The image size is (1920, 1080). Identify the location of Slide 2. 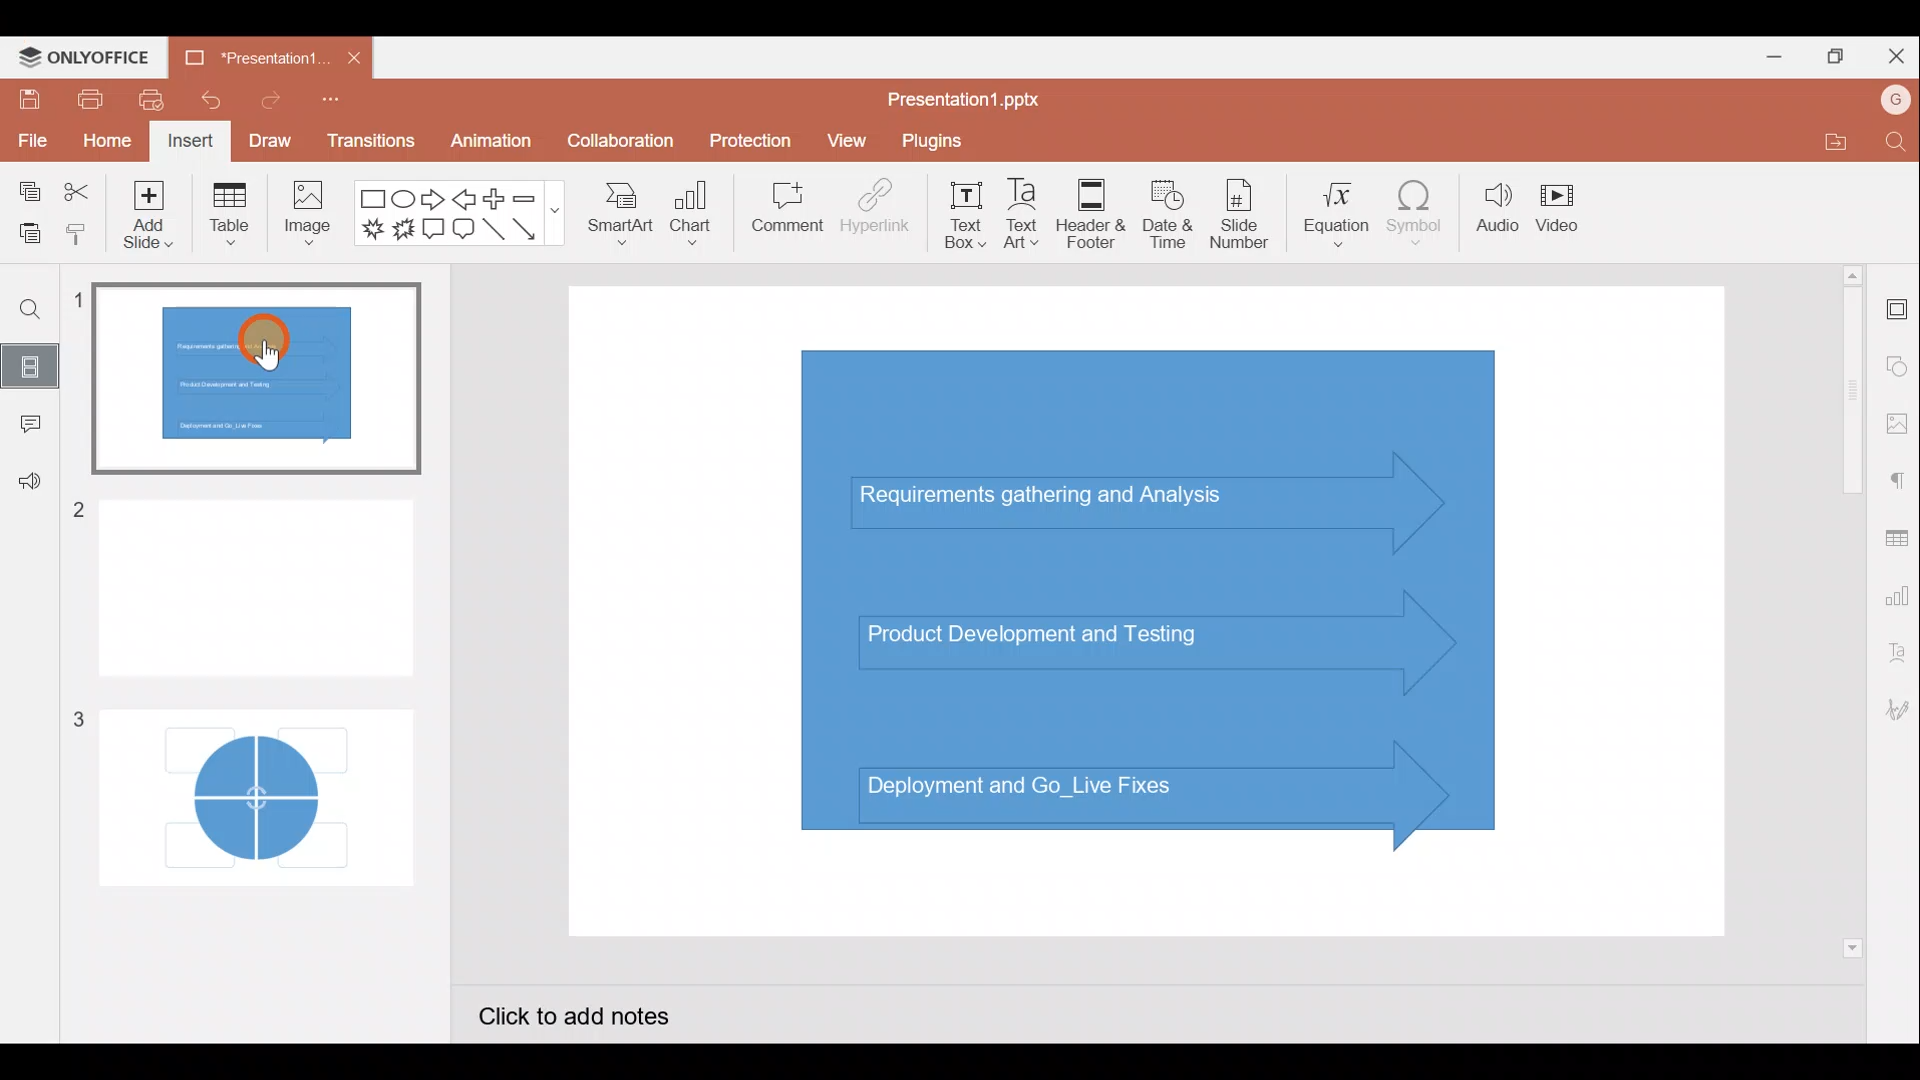
(253, 578).